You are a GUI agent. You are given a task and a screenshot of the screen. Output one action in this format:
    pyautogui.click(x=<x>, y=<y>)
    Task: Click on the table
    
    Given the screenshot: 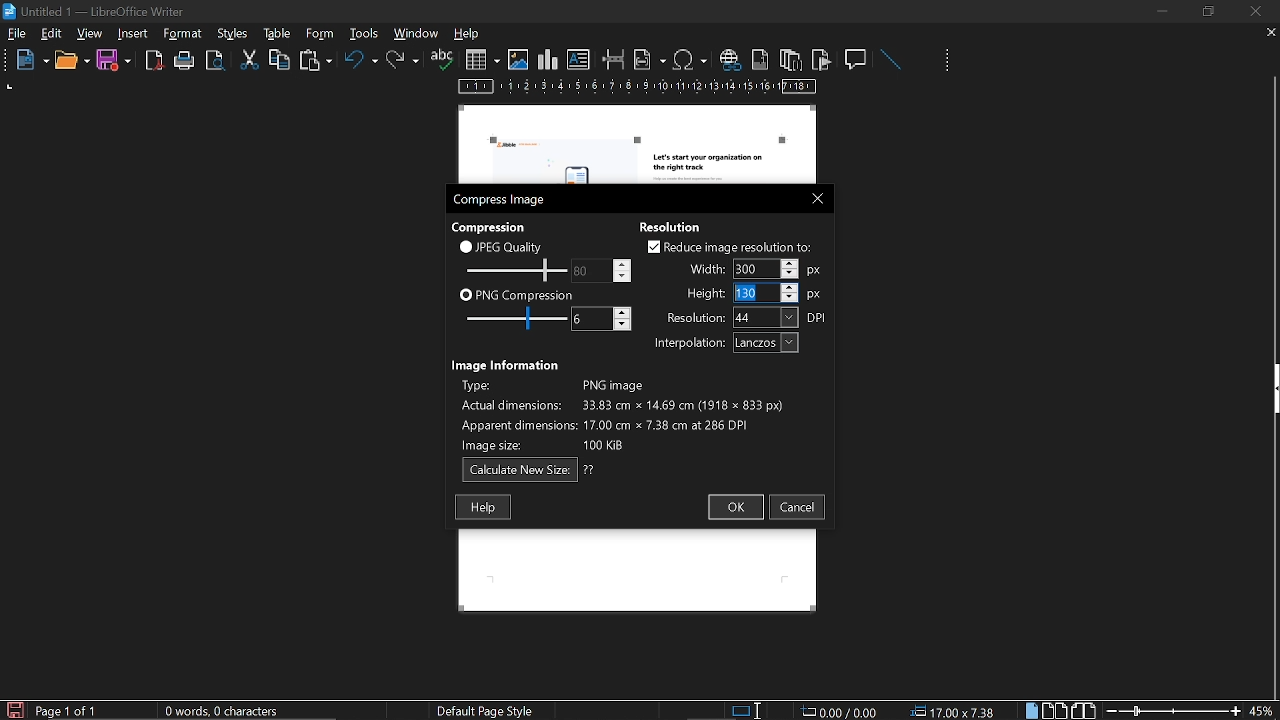 What is the action you would take?
    pyautogui.click(x=319, y=33)
    